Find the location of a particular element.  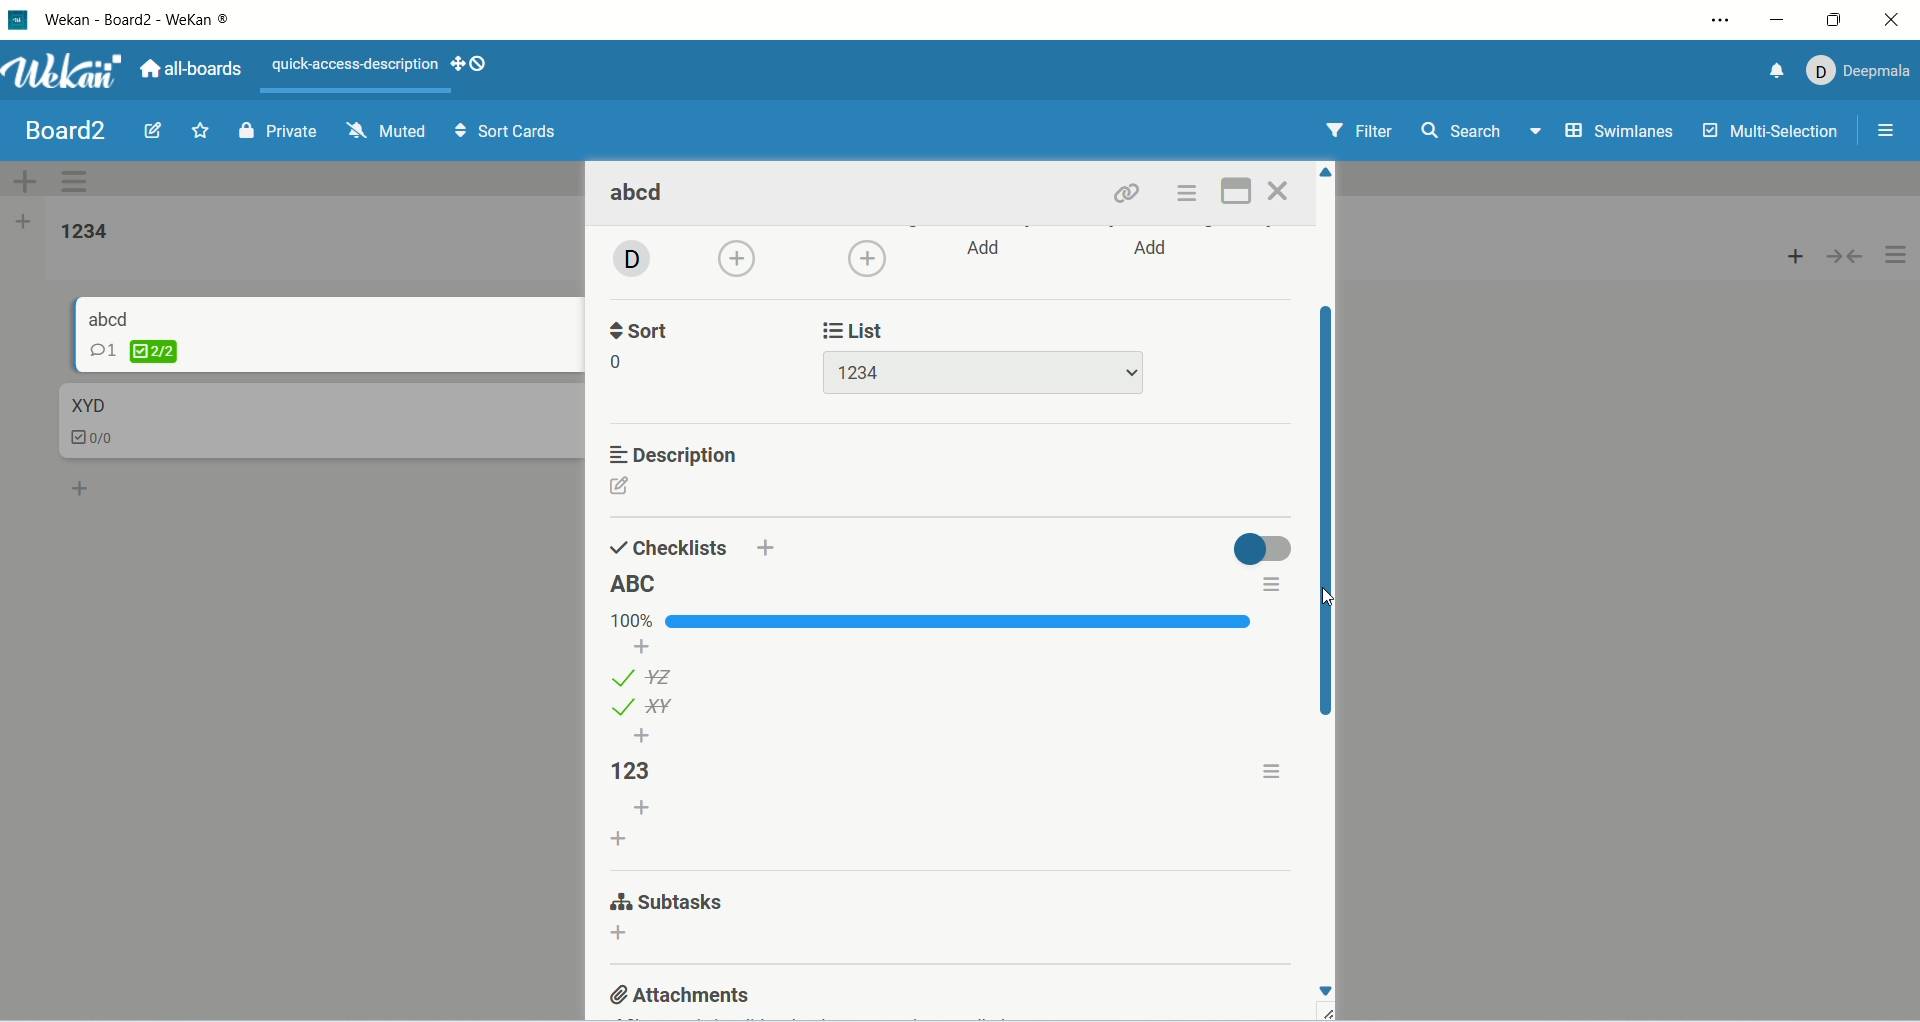

options is located at coordinates (1275, 769).